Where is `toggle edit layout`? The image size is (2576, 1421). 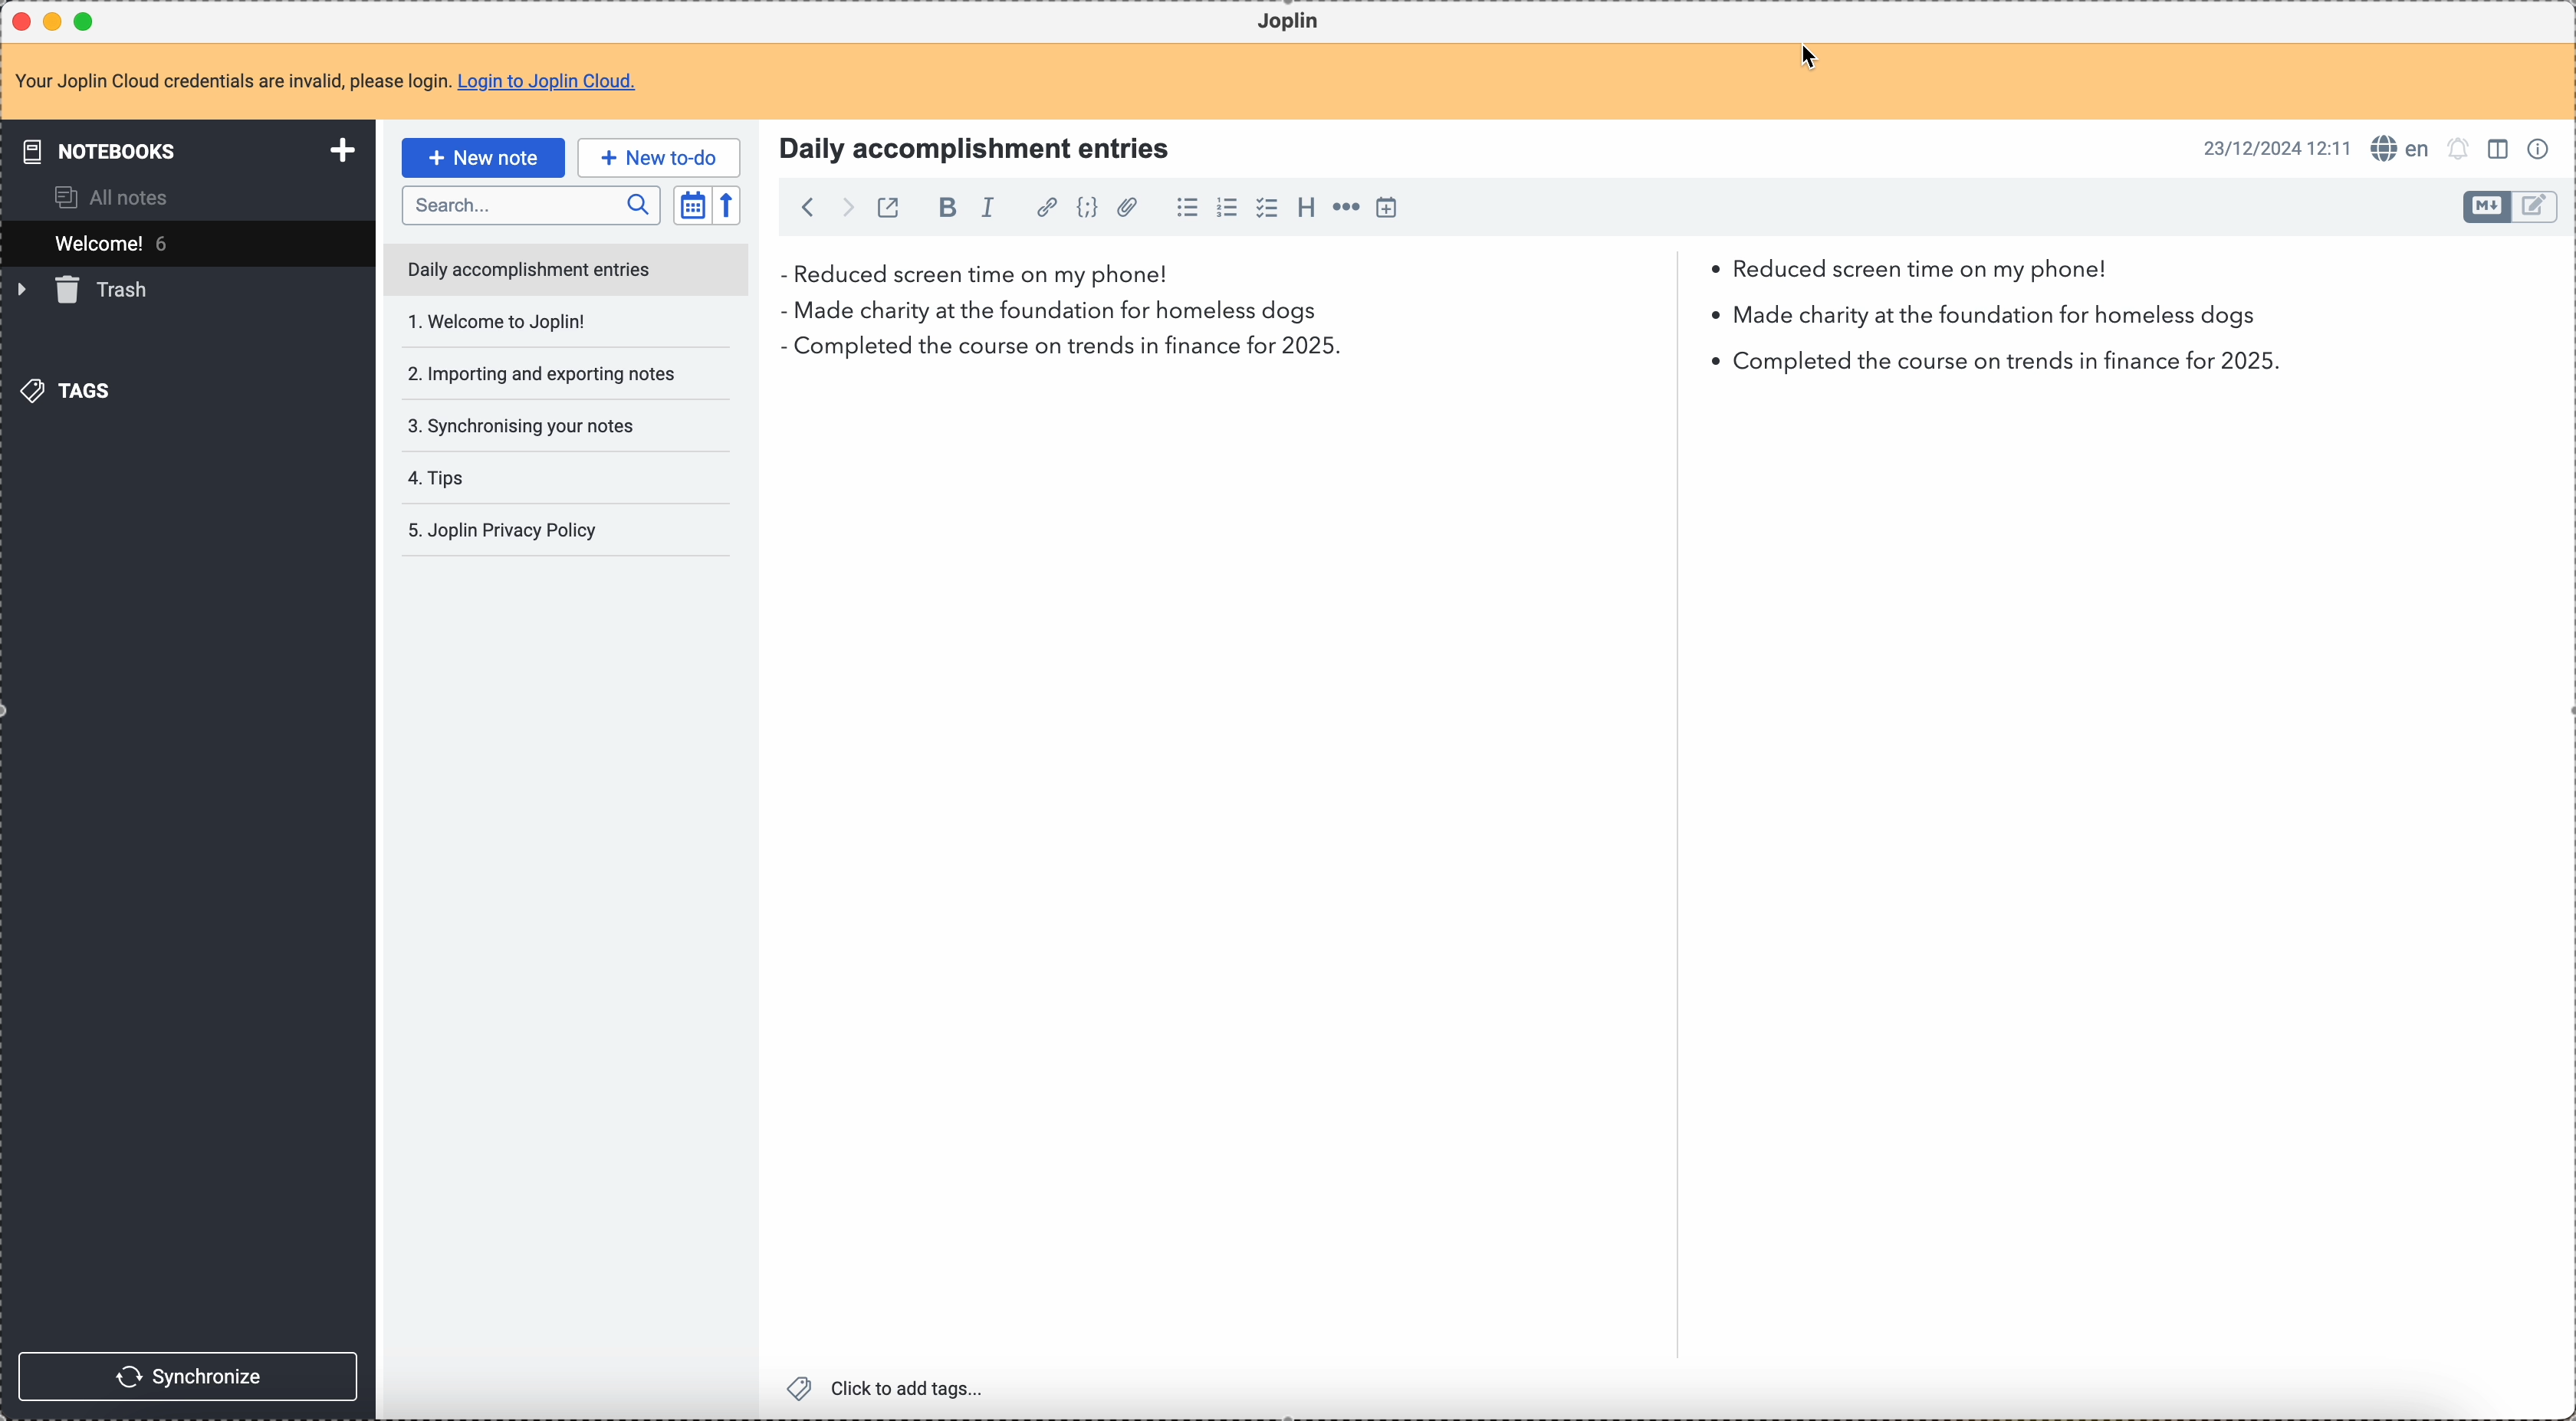 toggle edit layout is located at coordinates (2488, 207).